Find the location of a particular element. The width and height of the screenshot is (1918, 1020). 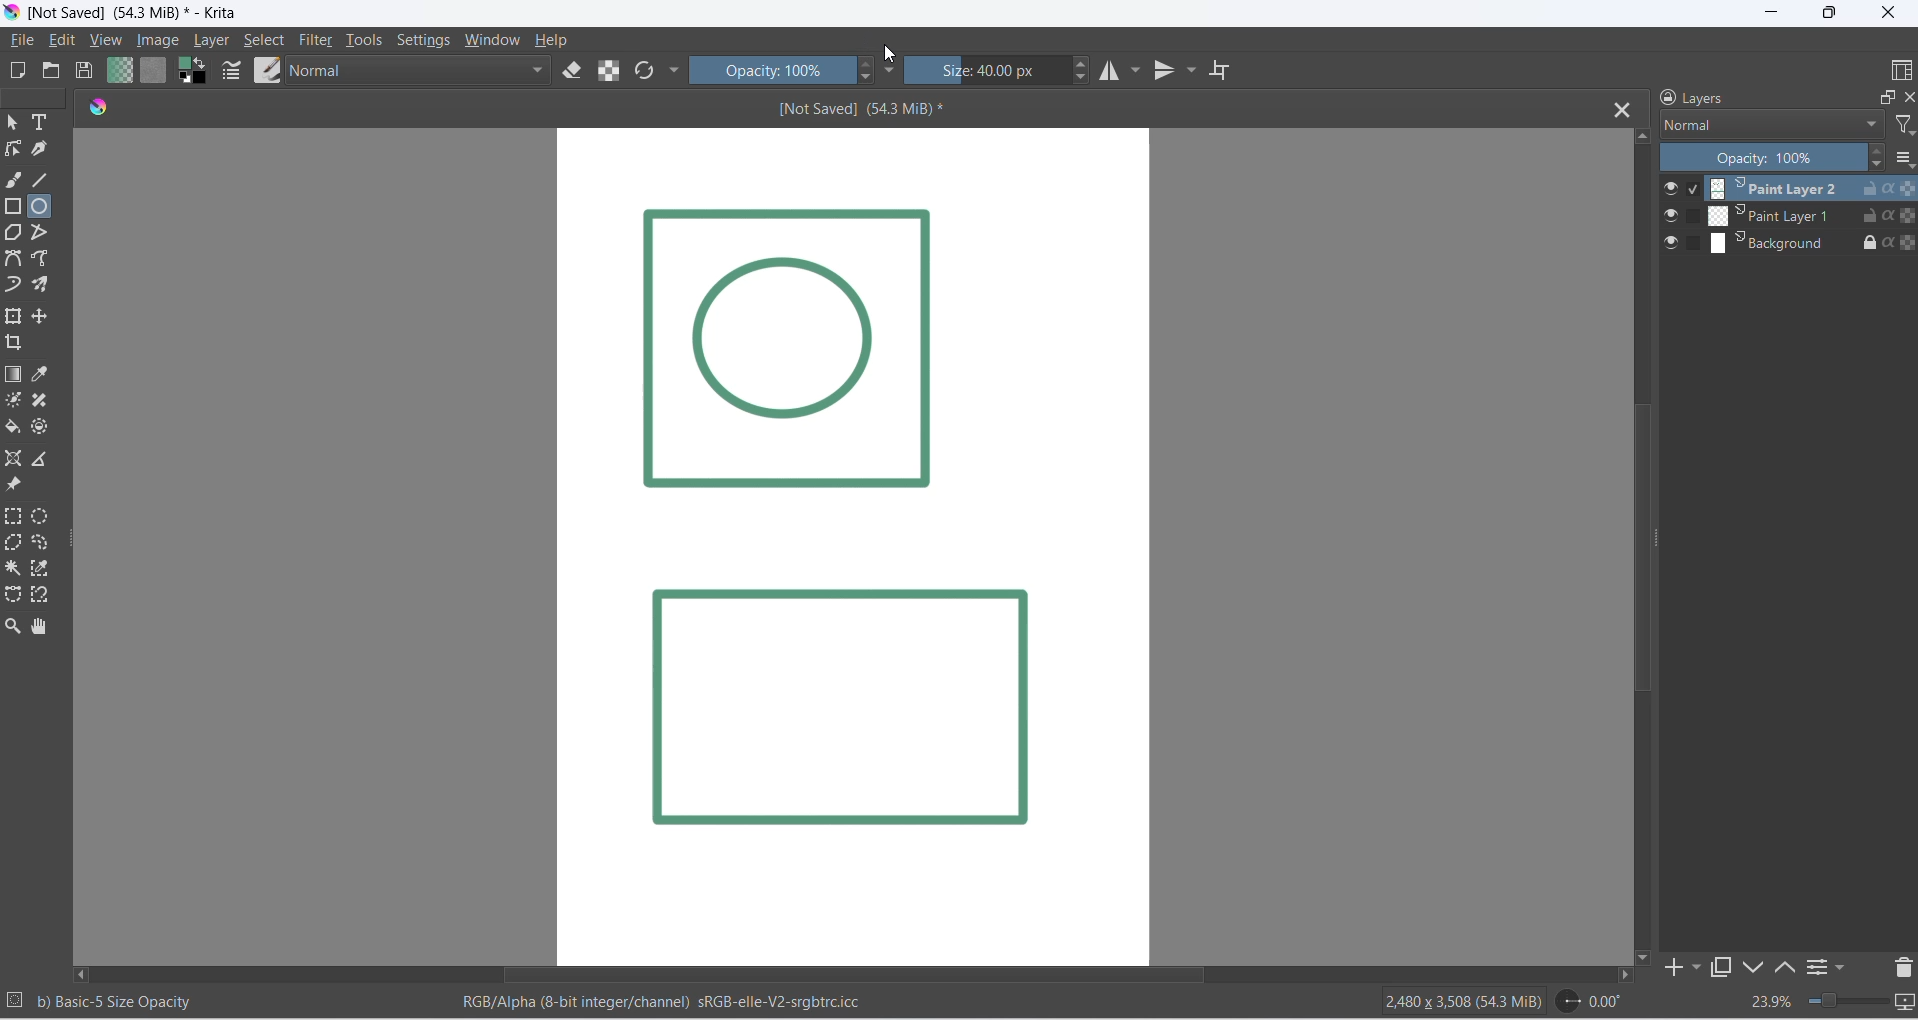

app icon is located at coordinates (13, 13).